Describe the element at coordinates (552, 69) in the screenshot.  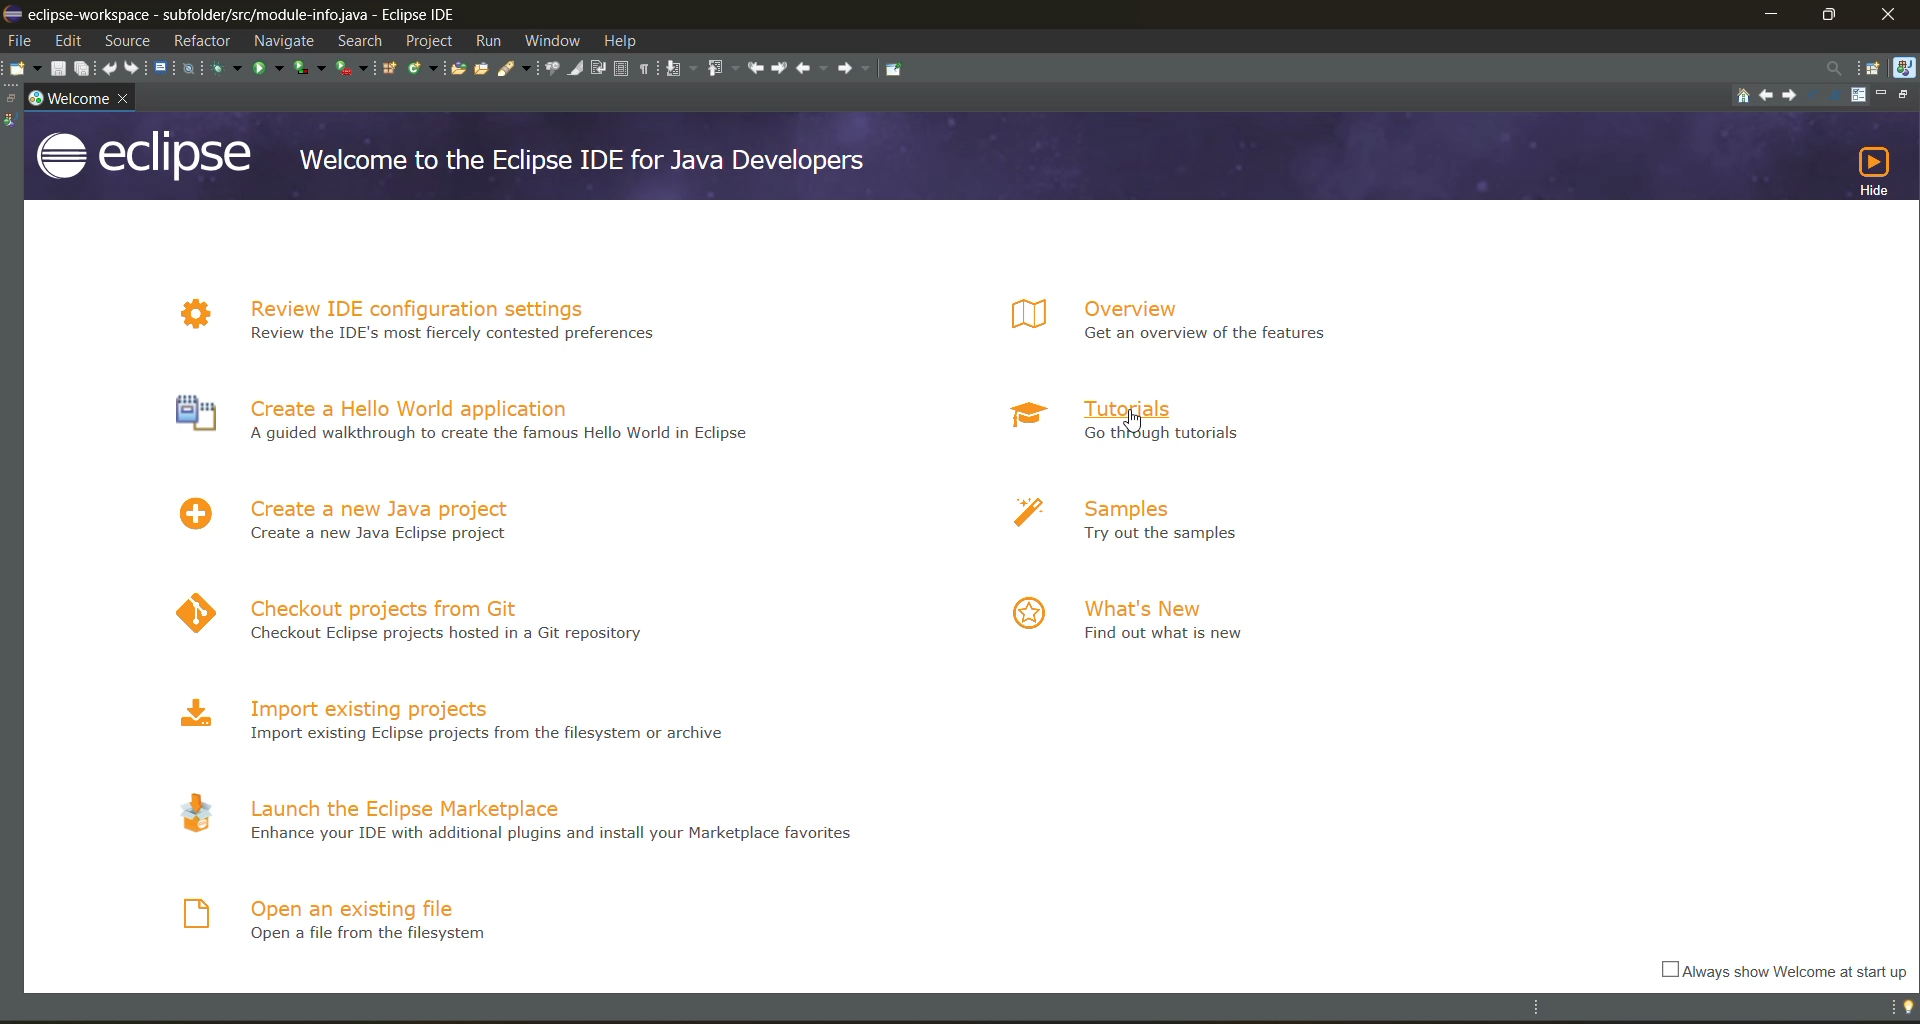
I see `toggle java editor breadcrumb` at that location.